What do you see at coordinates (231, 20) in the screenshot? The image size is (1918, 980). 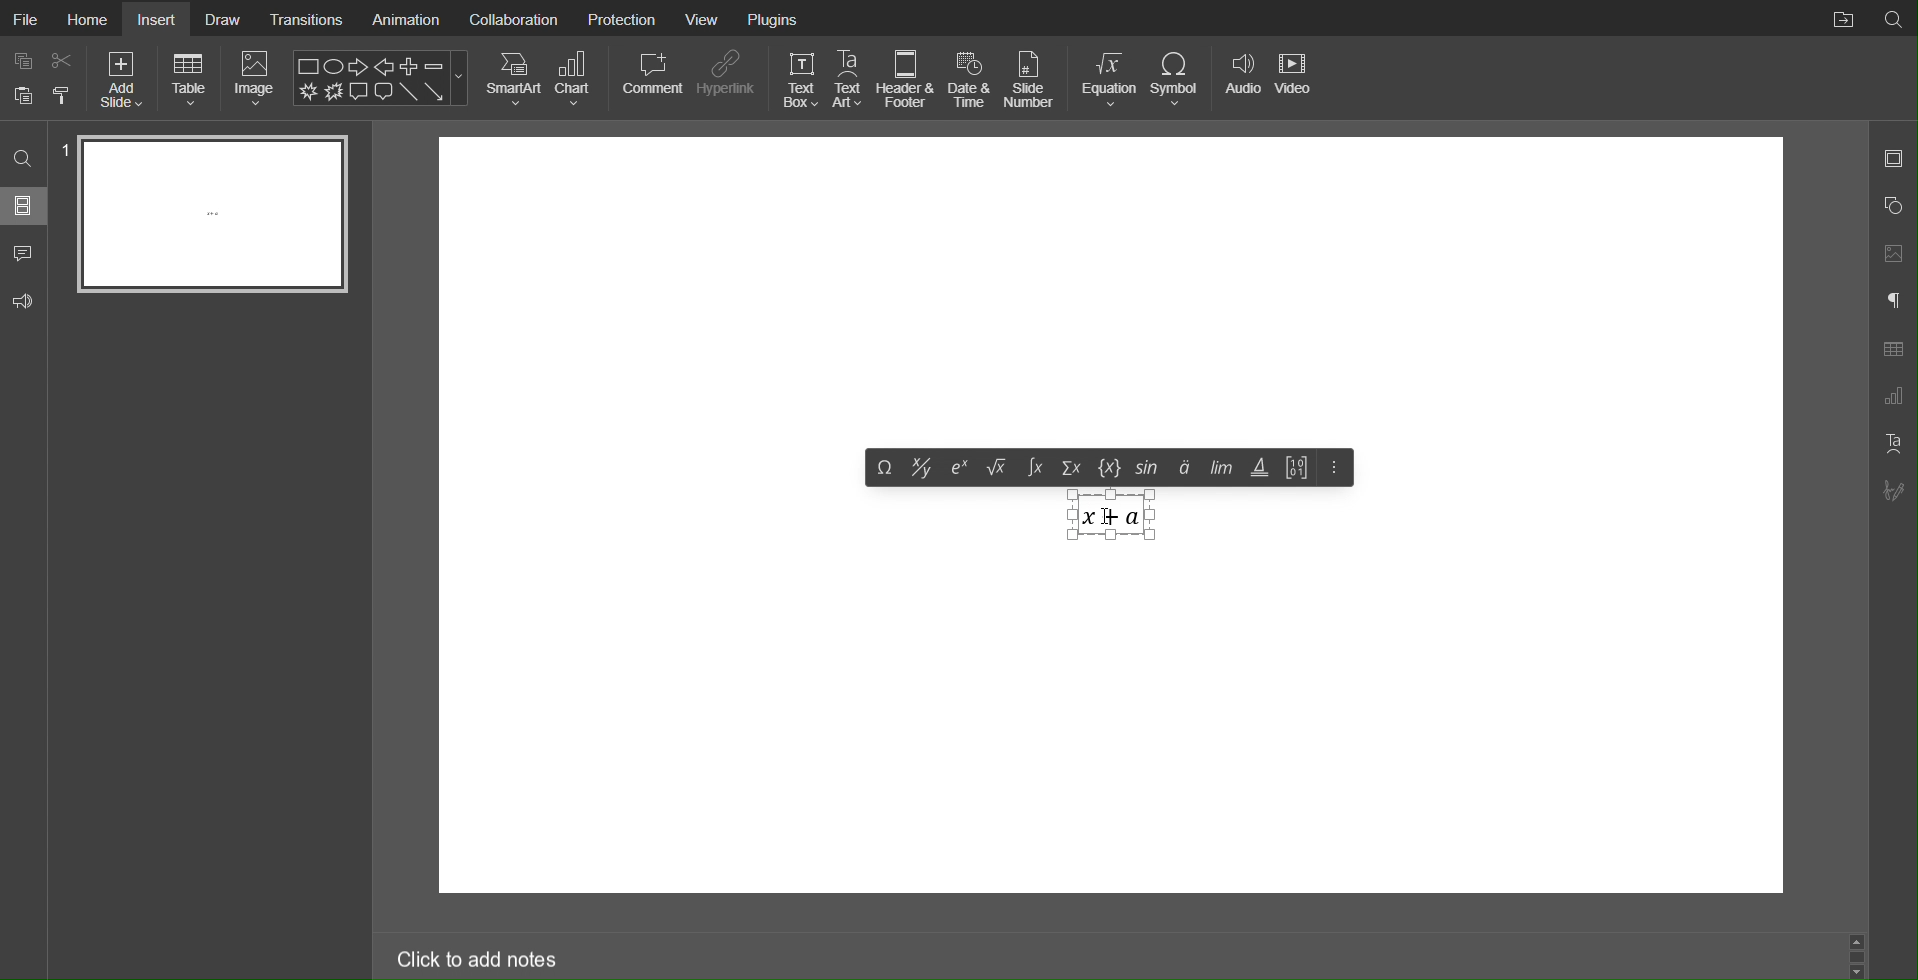 I see `Draw` at bounding box center [231, 20].